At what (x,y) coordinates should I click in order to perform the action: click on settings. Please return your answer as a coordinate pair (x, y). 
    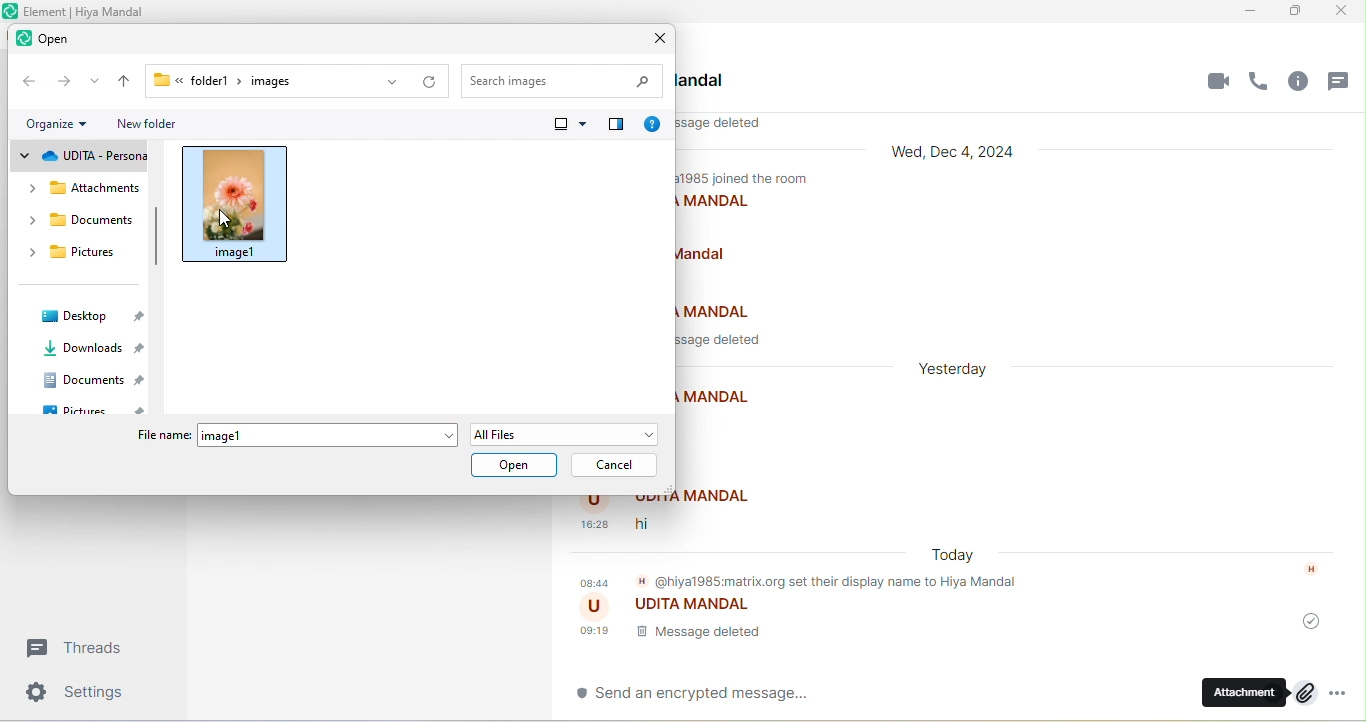
    Looking at the image, I should click on (84, 695).